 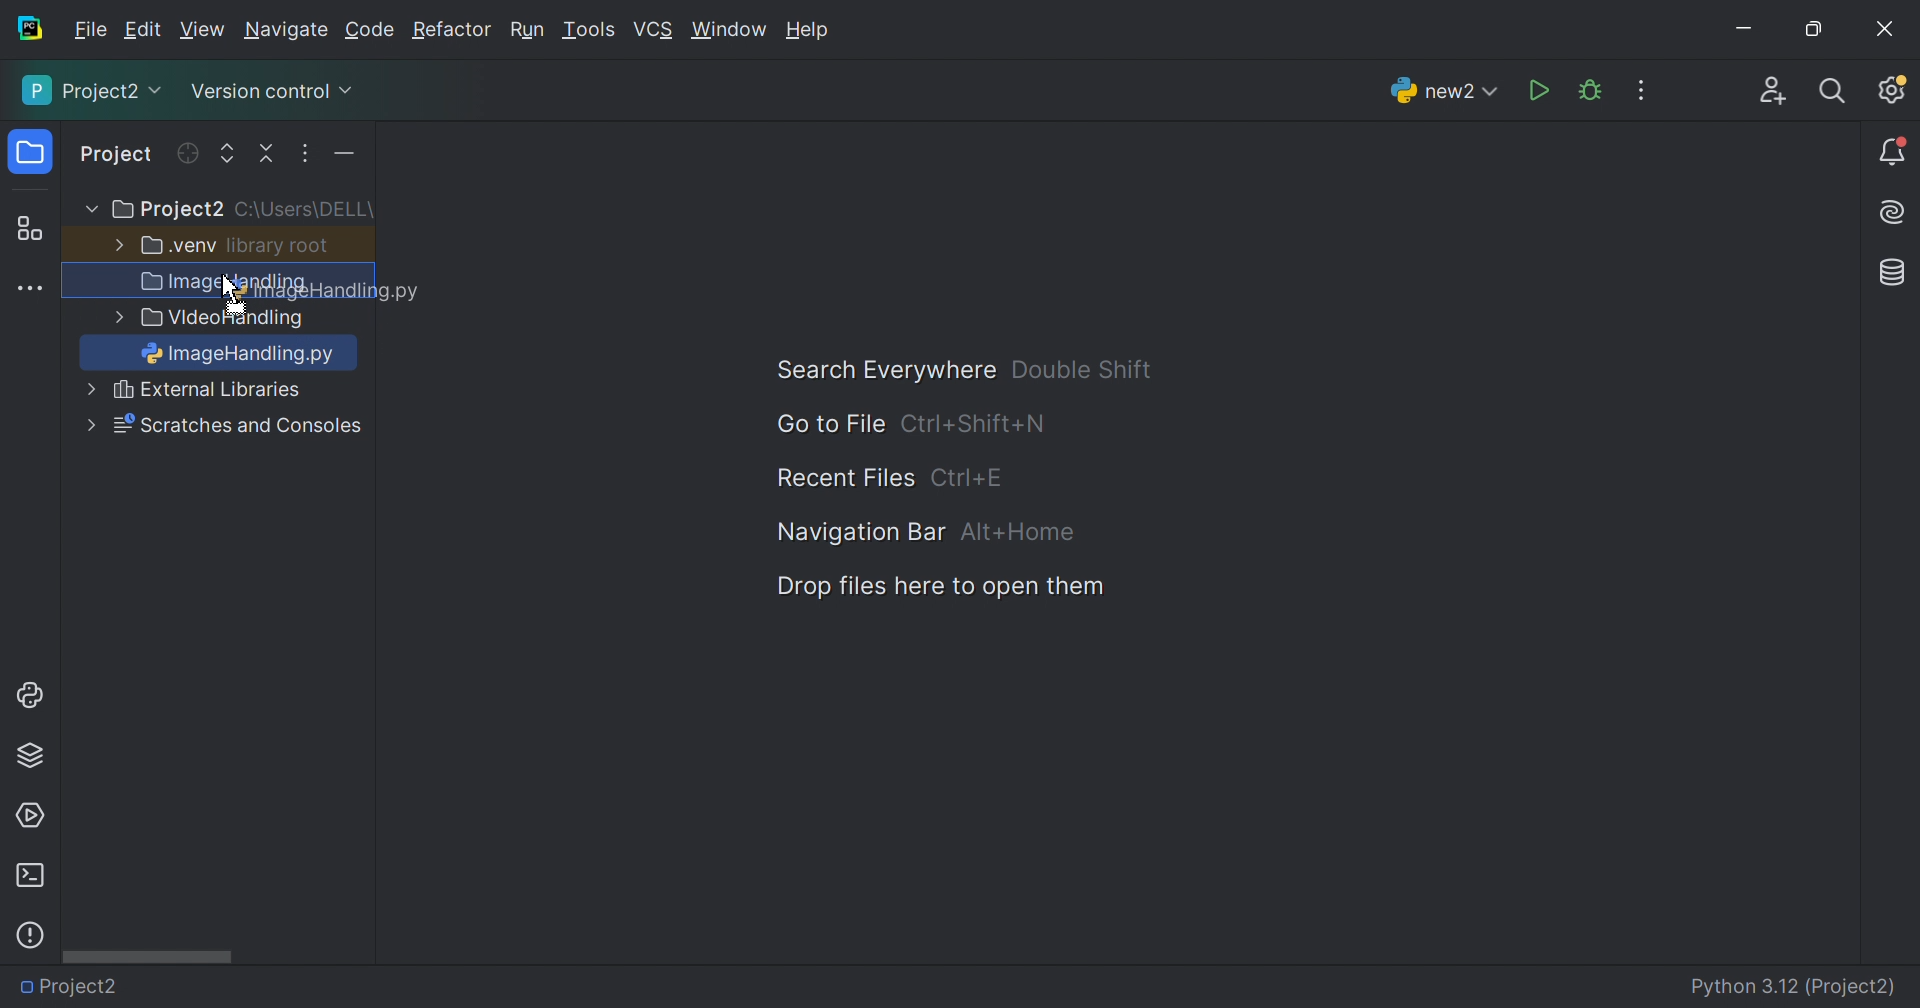 What do you see at coordinates (973, 425) in the screenshot?
I see `Ctrl+Shuft+N` at bounding box center [973, 425].